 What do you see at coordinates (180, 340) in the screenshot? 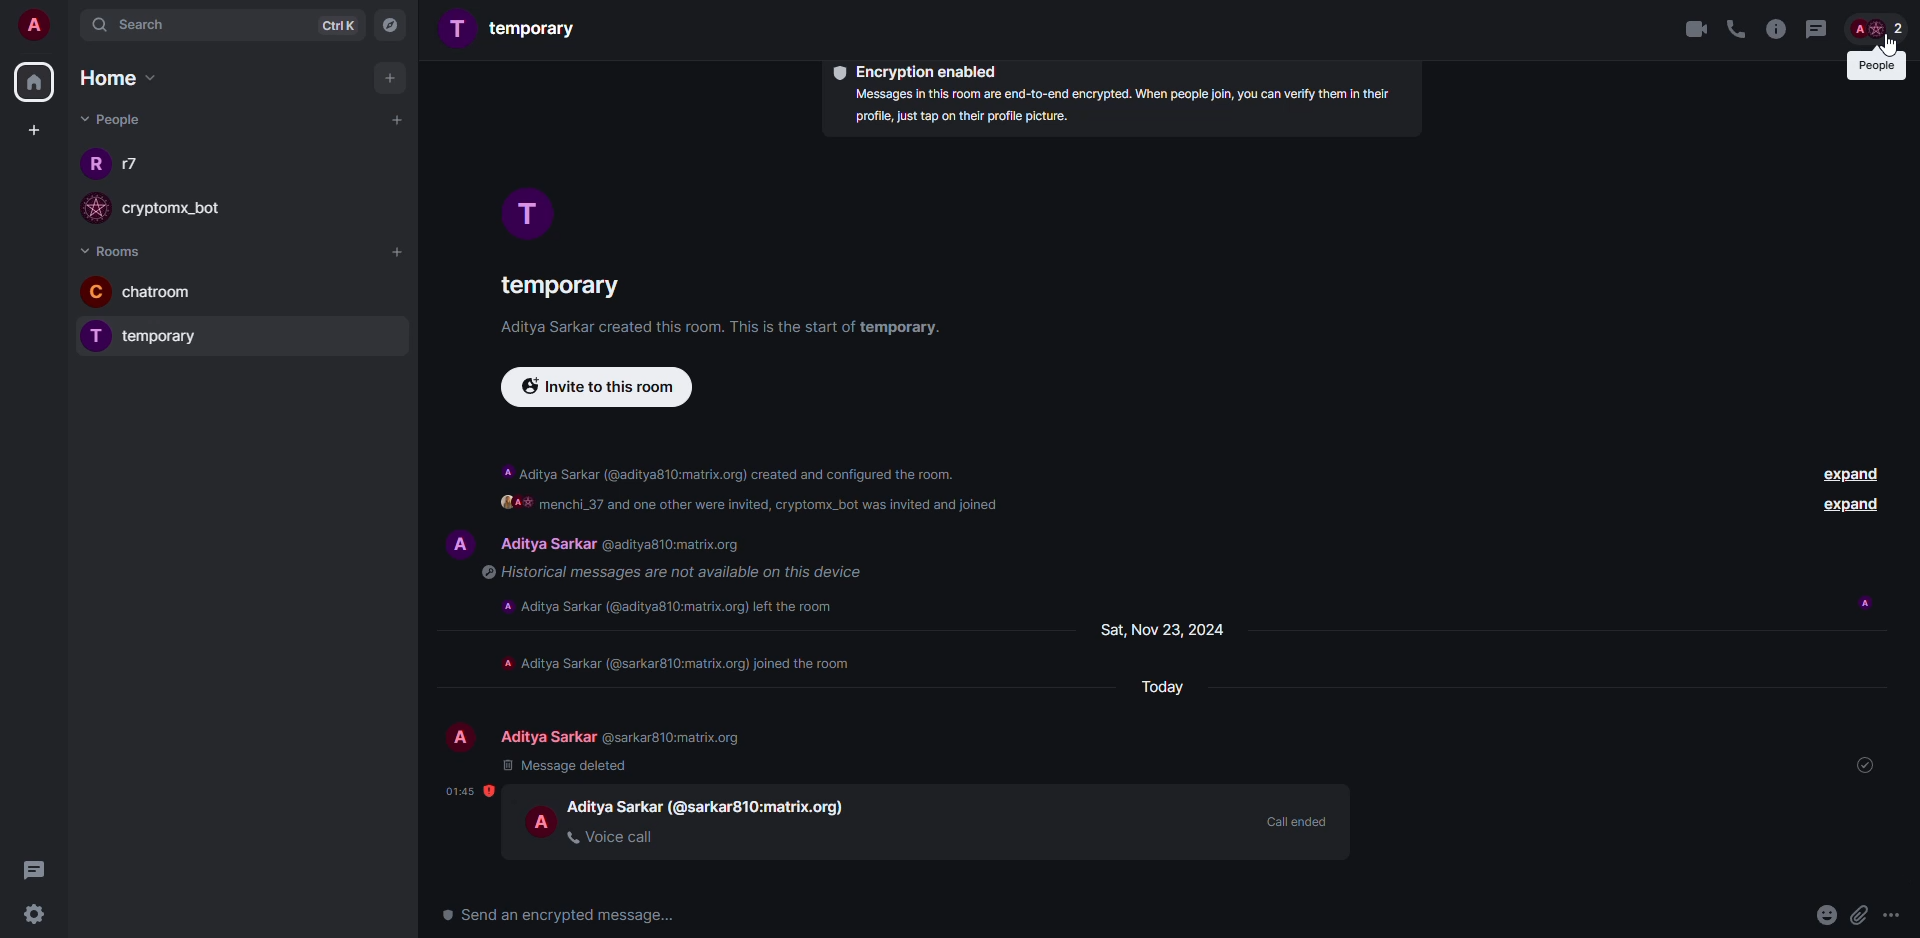
I see `room` at bounding box center [180, 340].